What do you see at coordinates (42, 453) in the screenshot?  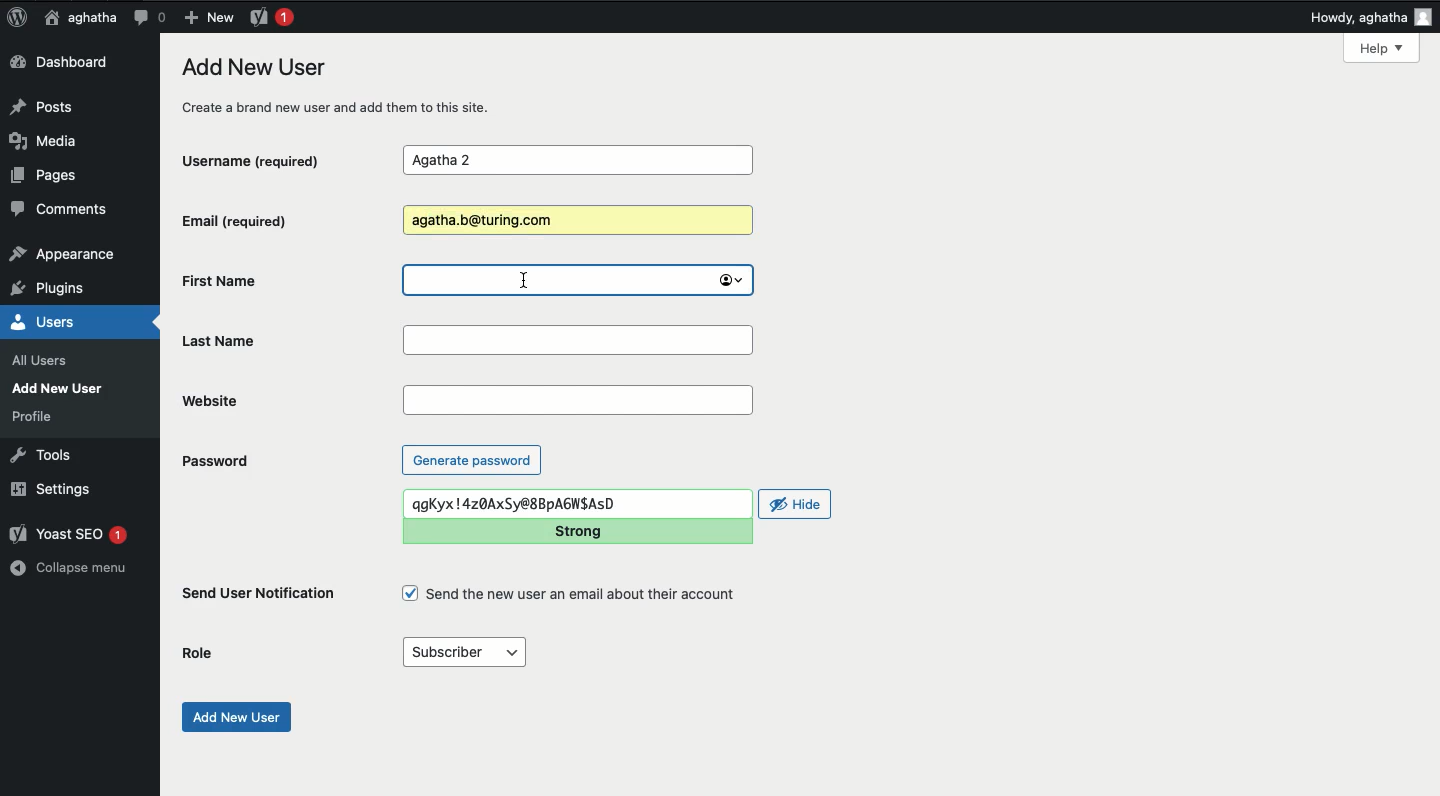 I see `Tools` at bounding box center [42, 453].